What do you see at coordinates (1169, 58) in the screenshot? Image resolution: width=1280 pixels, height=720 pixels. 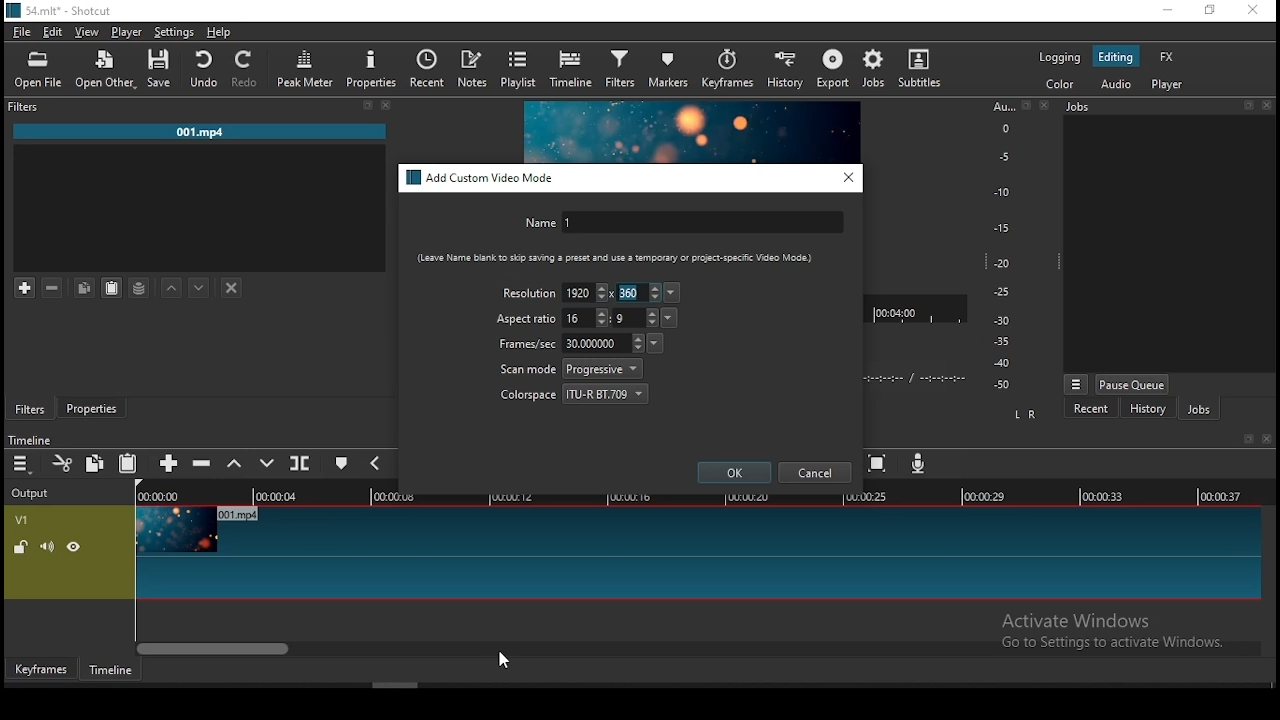 I see `fx` at bounding box center [1169, 58].